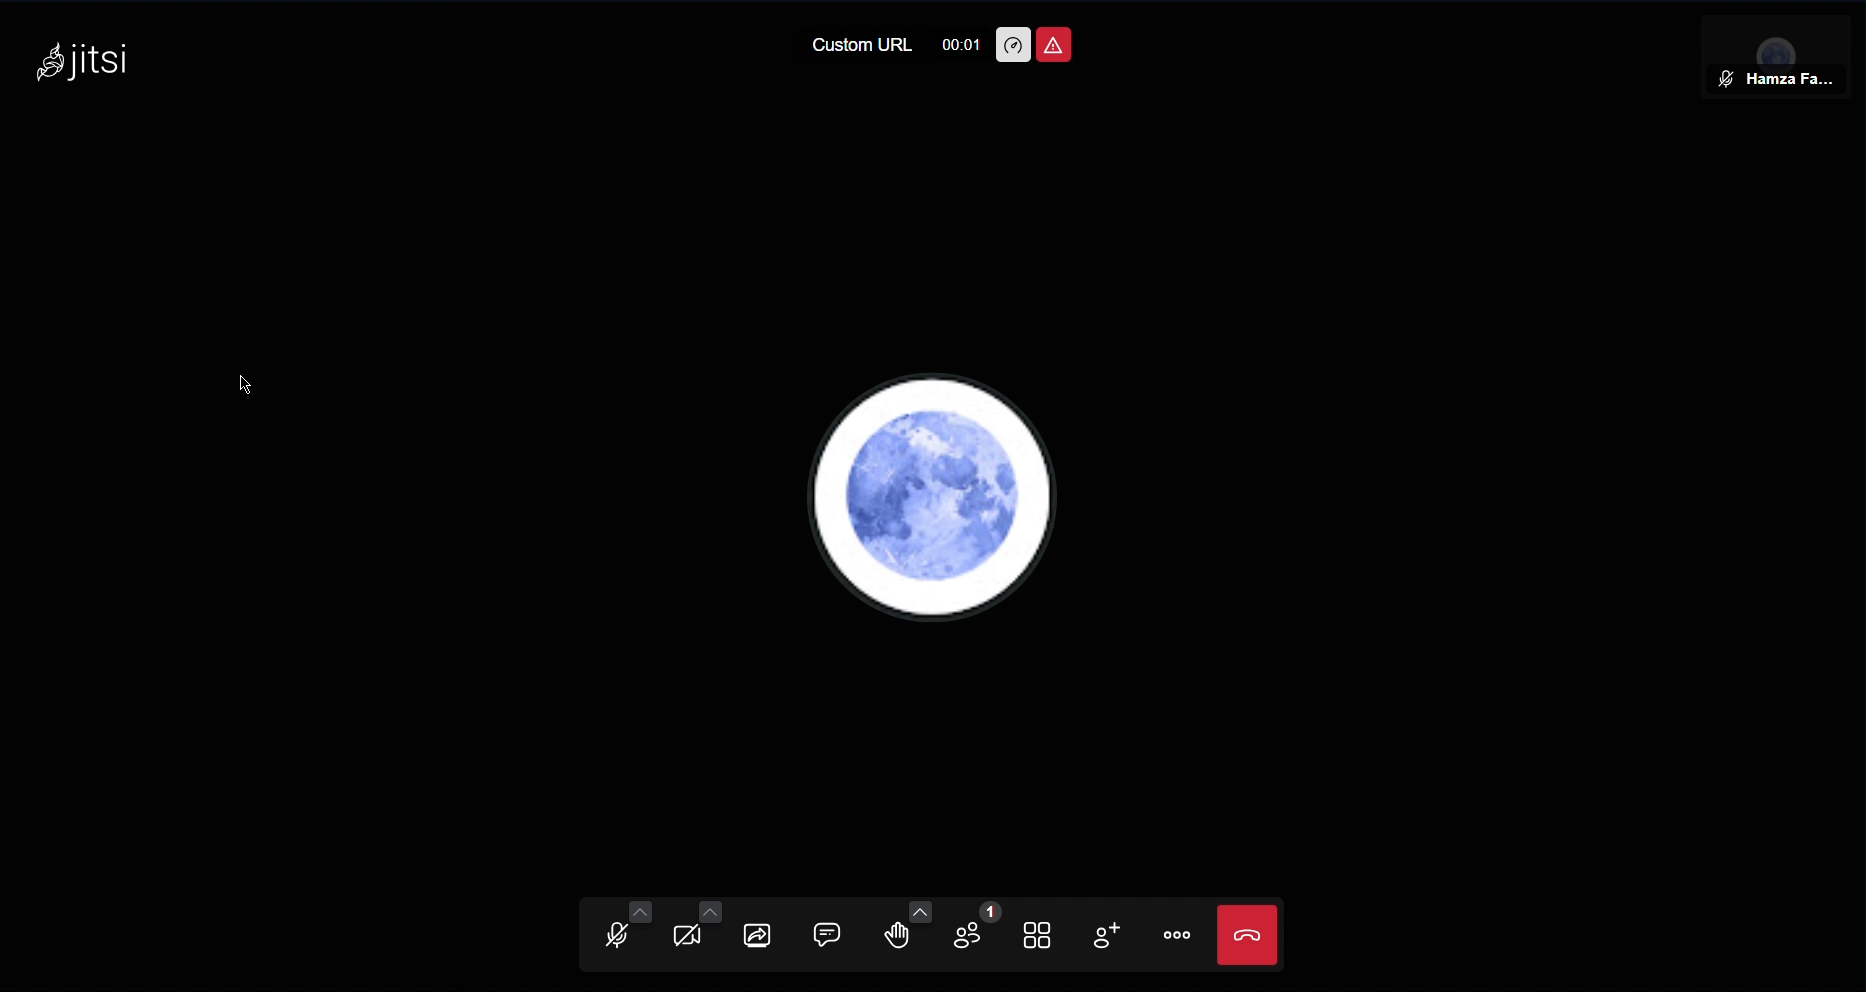 Image resolution: width=1866 pixels, height=992 pixels. What do you see at coordinates (972, 936) in the screenshot?
I see `Participants` at bounding box center [972, 936].